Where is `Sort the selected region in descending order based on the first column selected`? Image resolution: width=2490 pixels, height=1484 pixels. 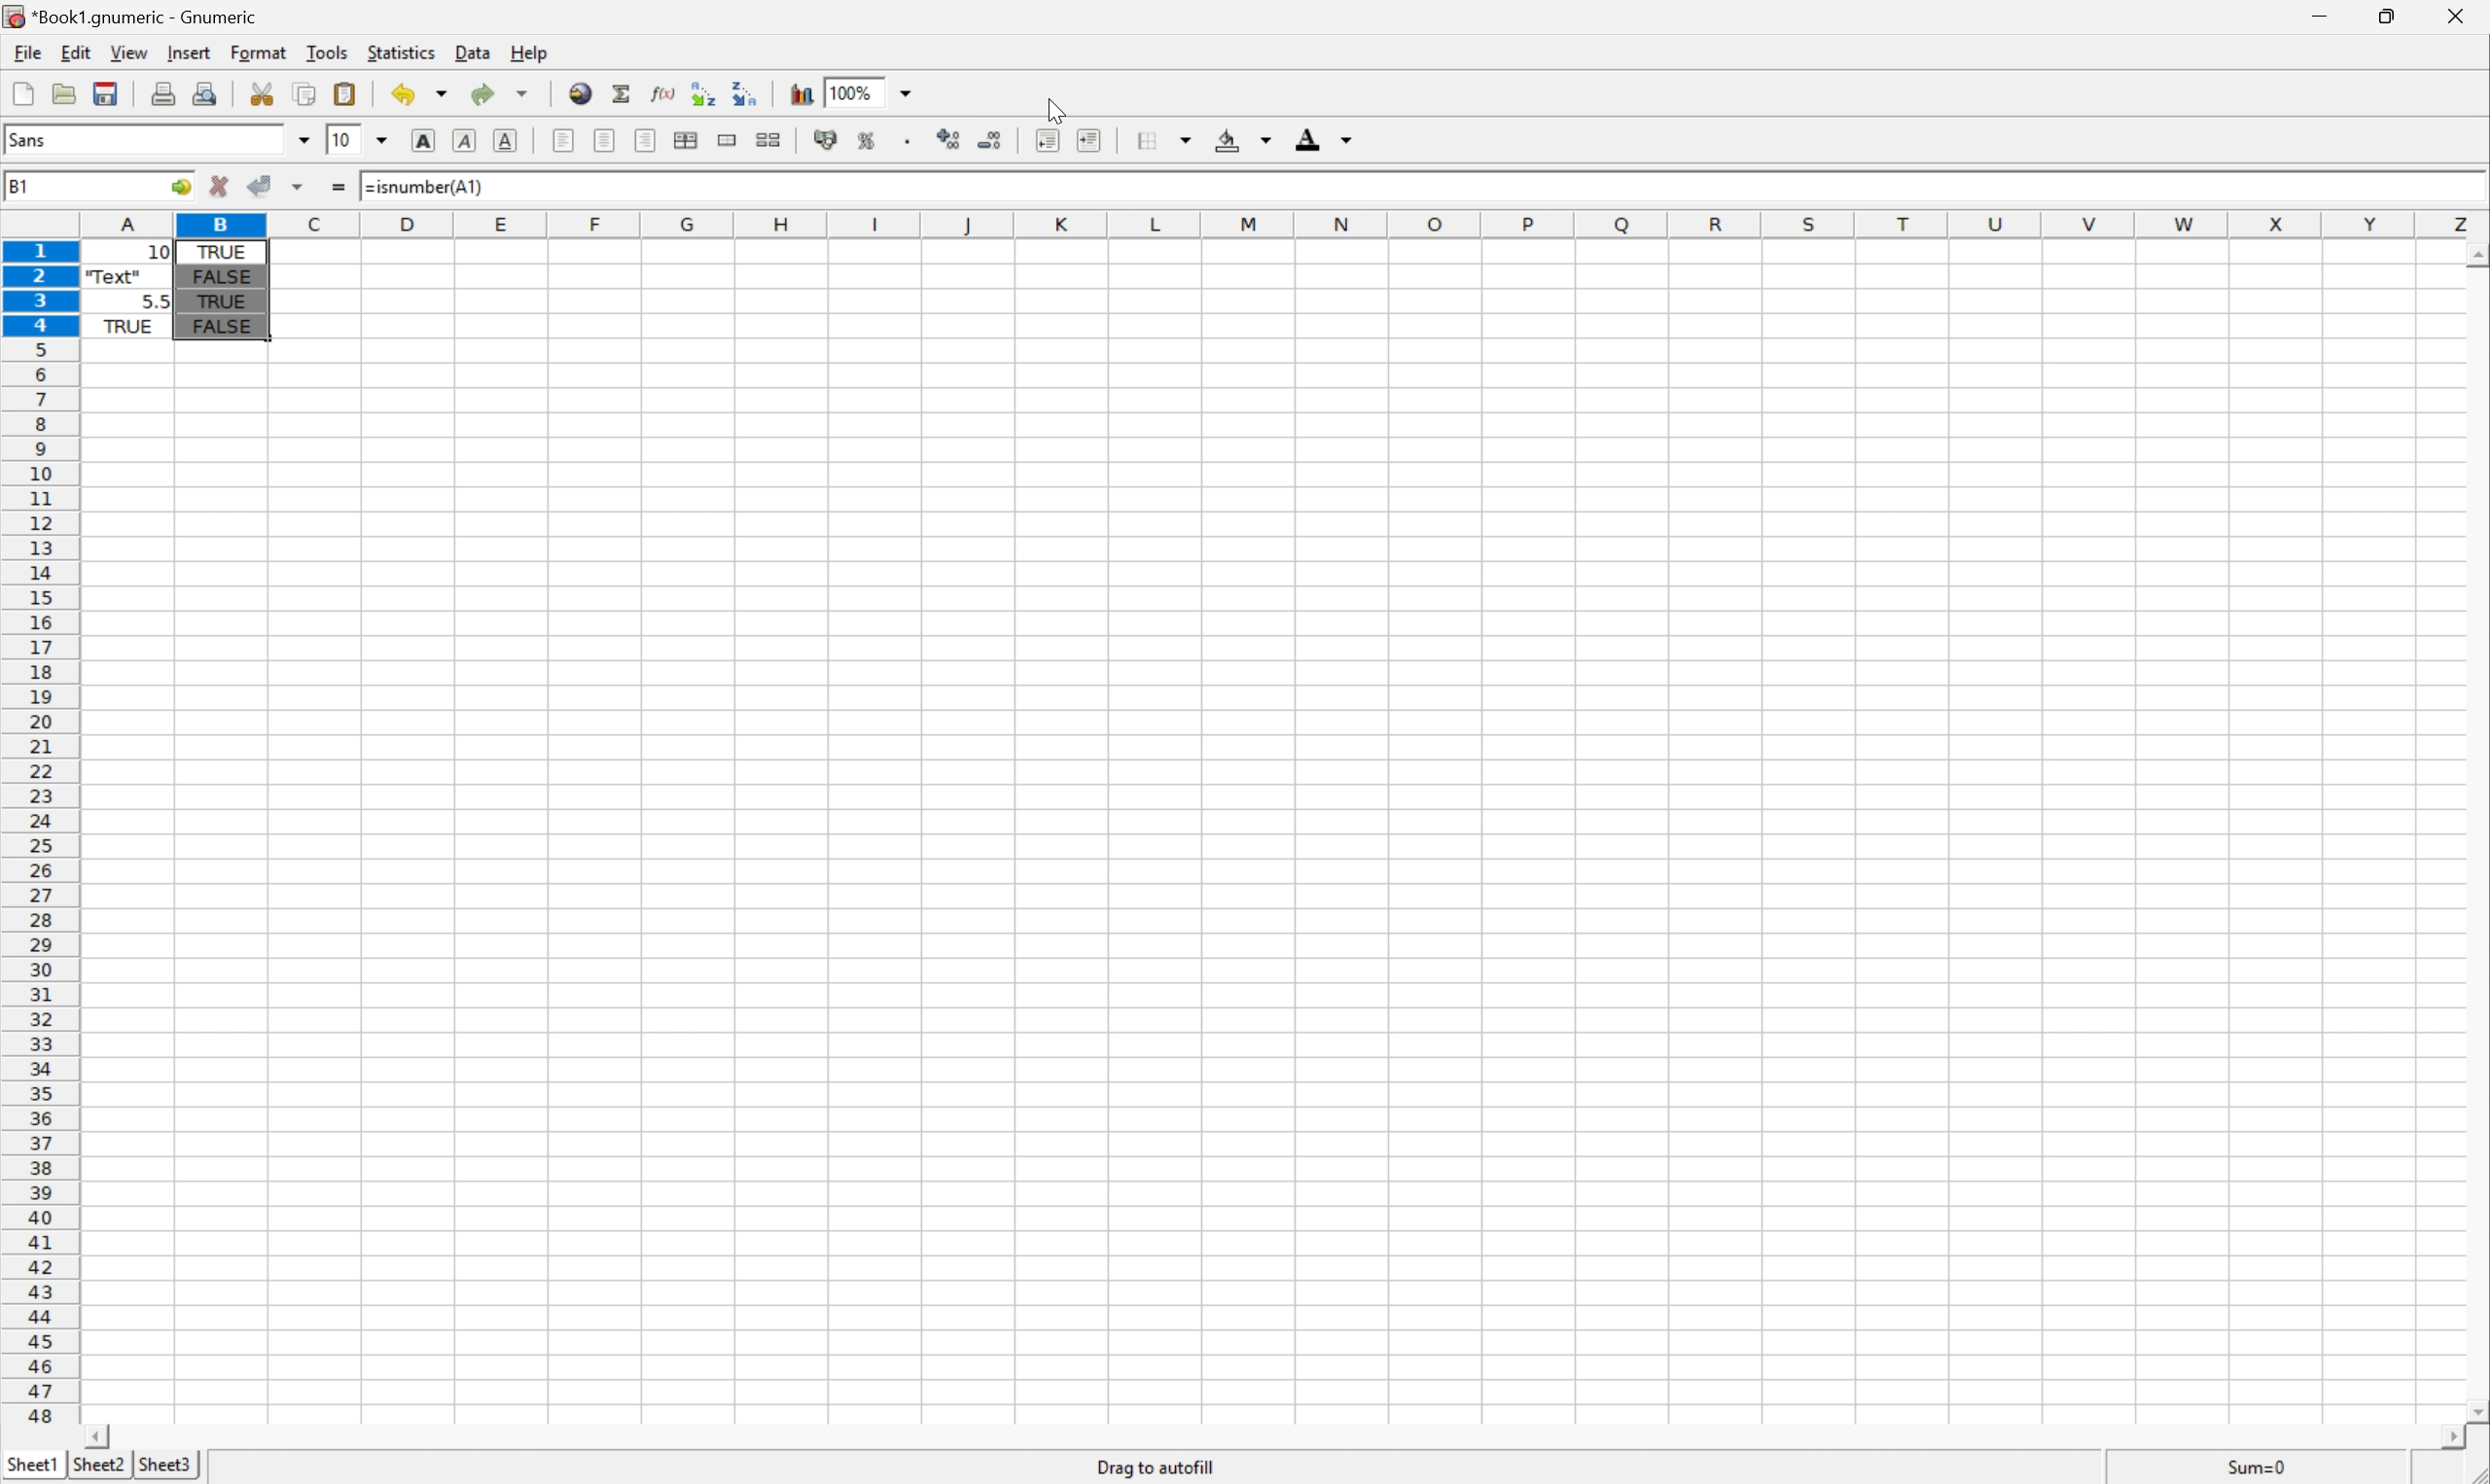 Sort the selected region in descending order based on the first column selected is located at coordinates (704, 93).